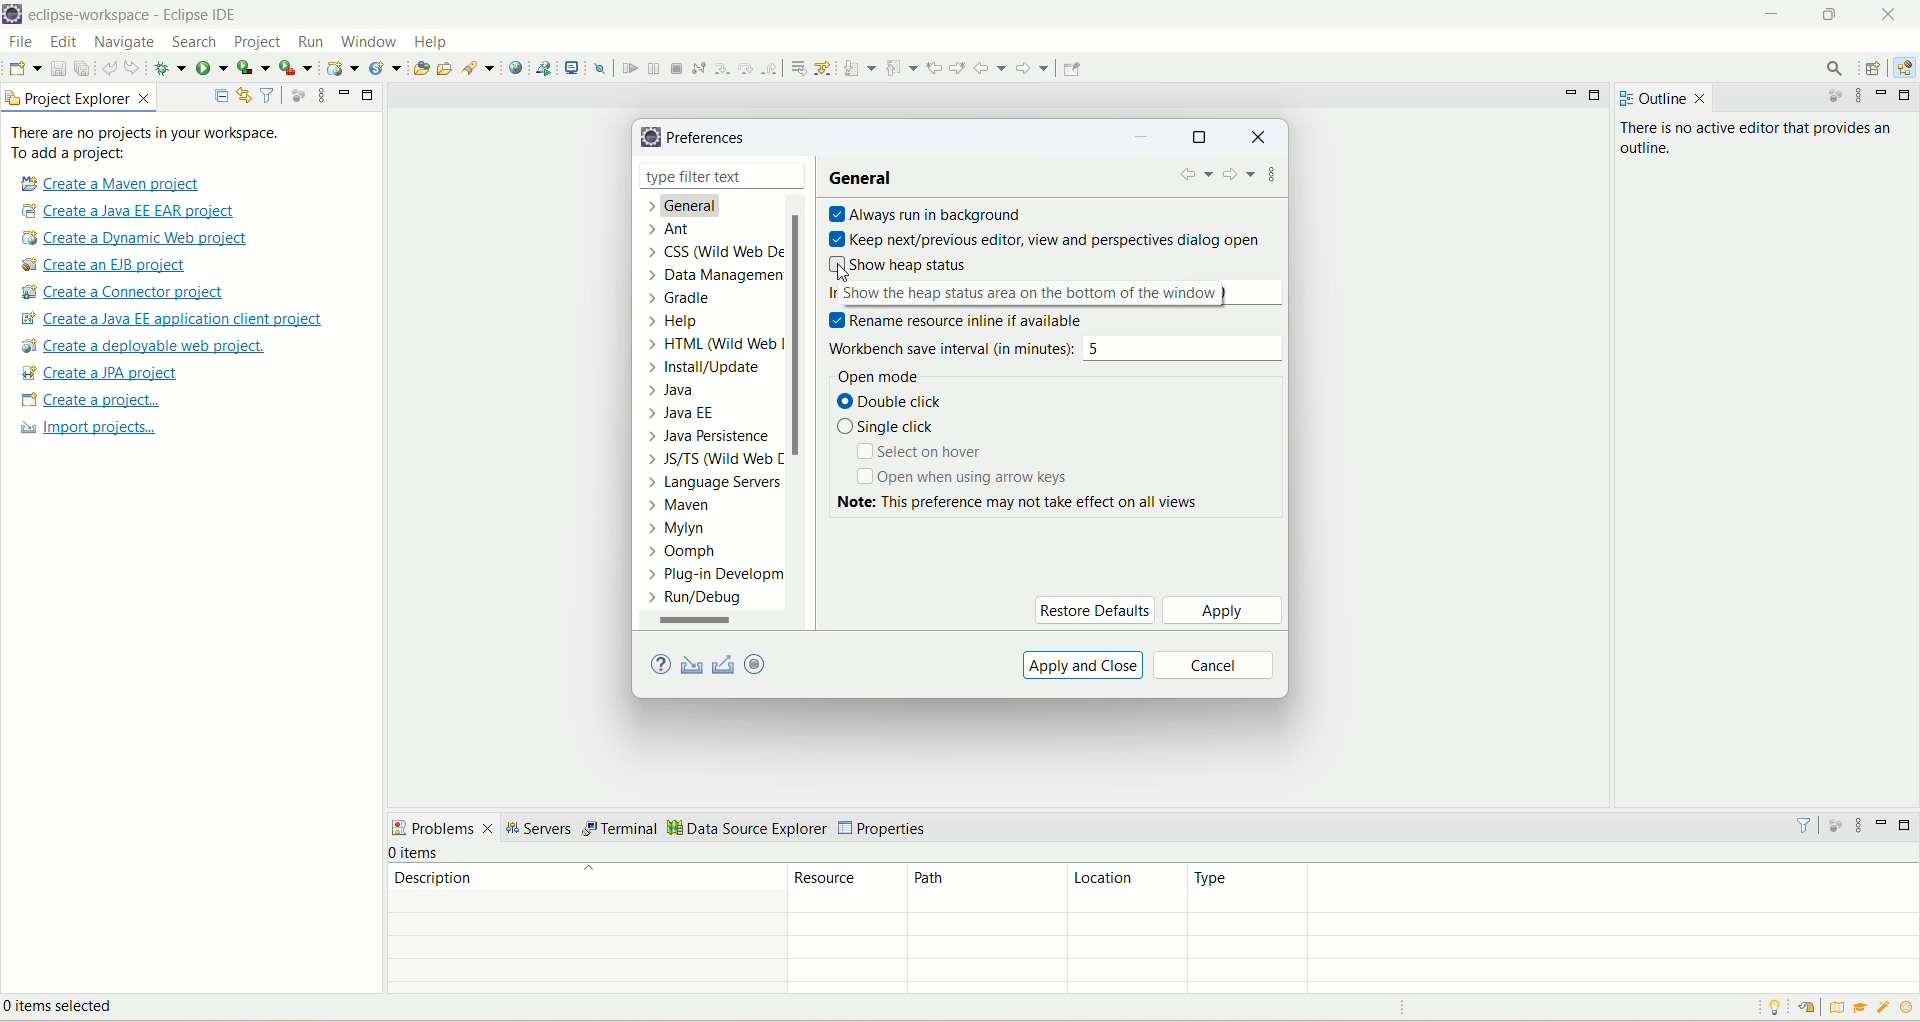  Describe the element at coordinates (309, 41) in the screenshot. I see `run` at that location.